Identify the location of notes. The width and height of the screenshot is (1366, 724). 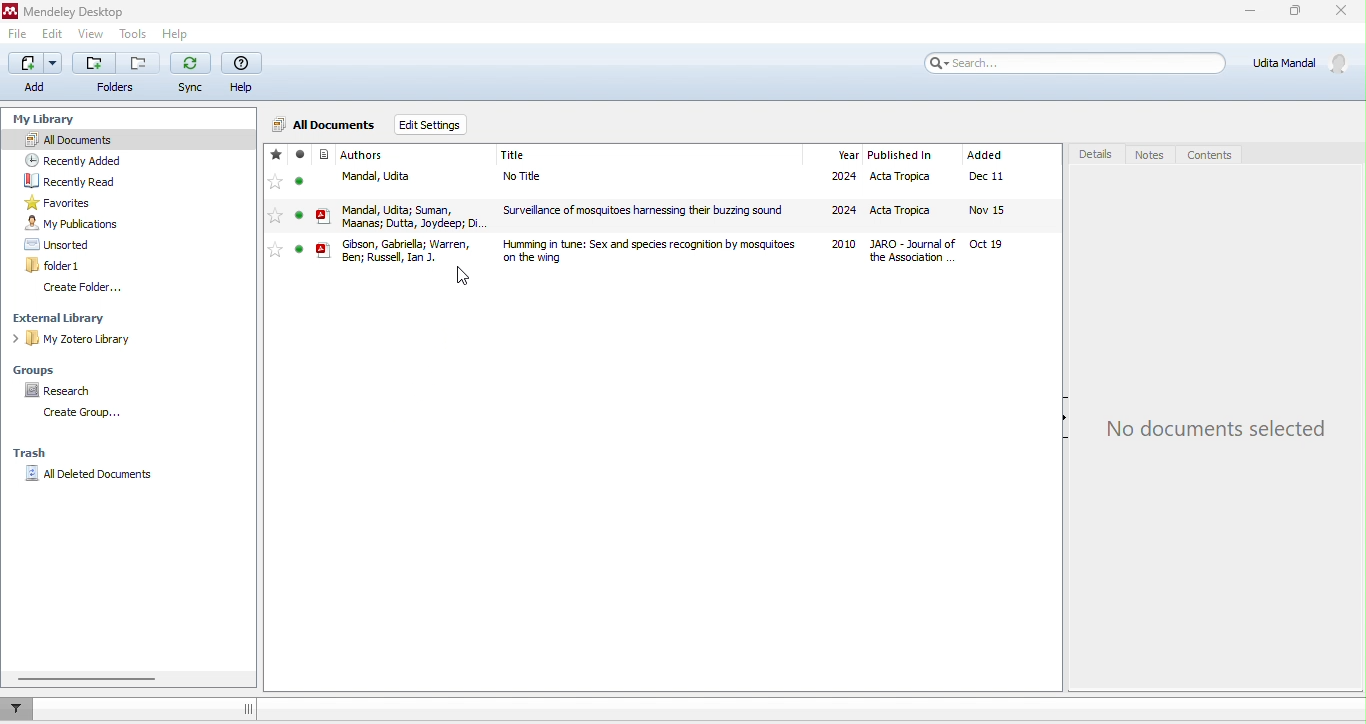
(1153, 154).